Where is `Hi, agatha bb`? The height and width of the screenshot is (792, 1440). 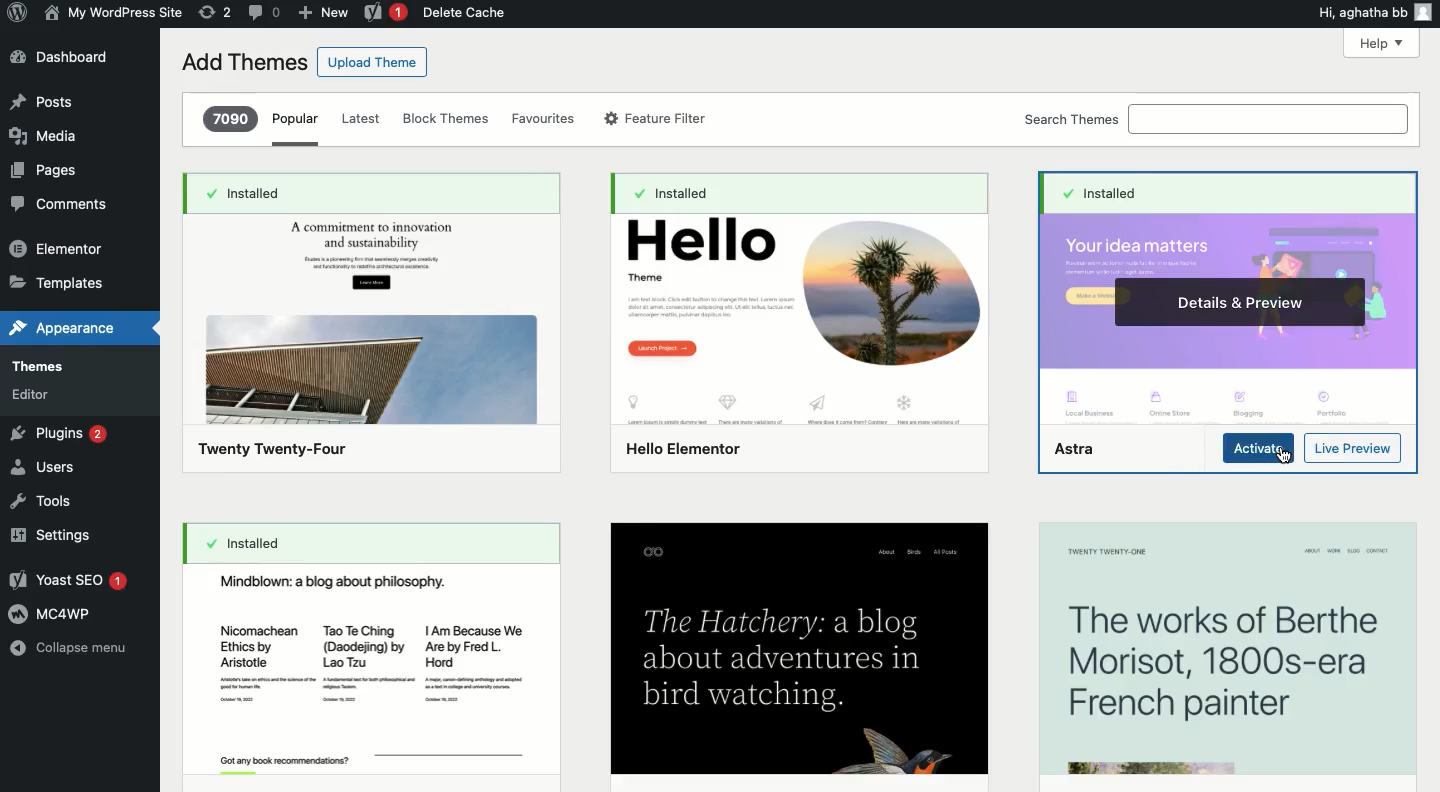 Hi, agatha bb is located at coordinates (1358, 13).